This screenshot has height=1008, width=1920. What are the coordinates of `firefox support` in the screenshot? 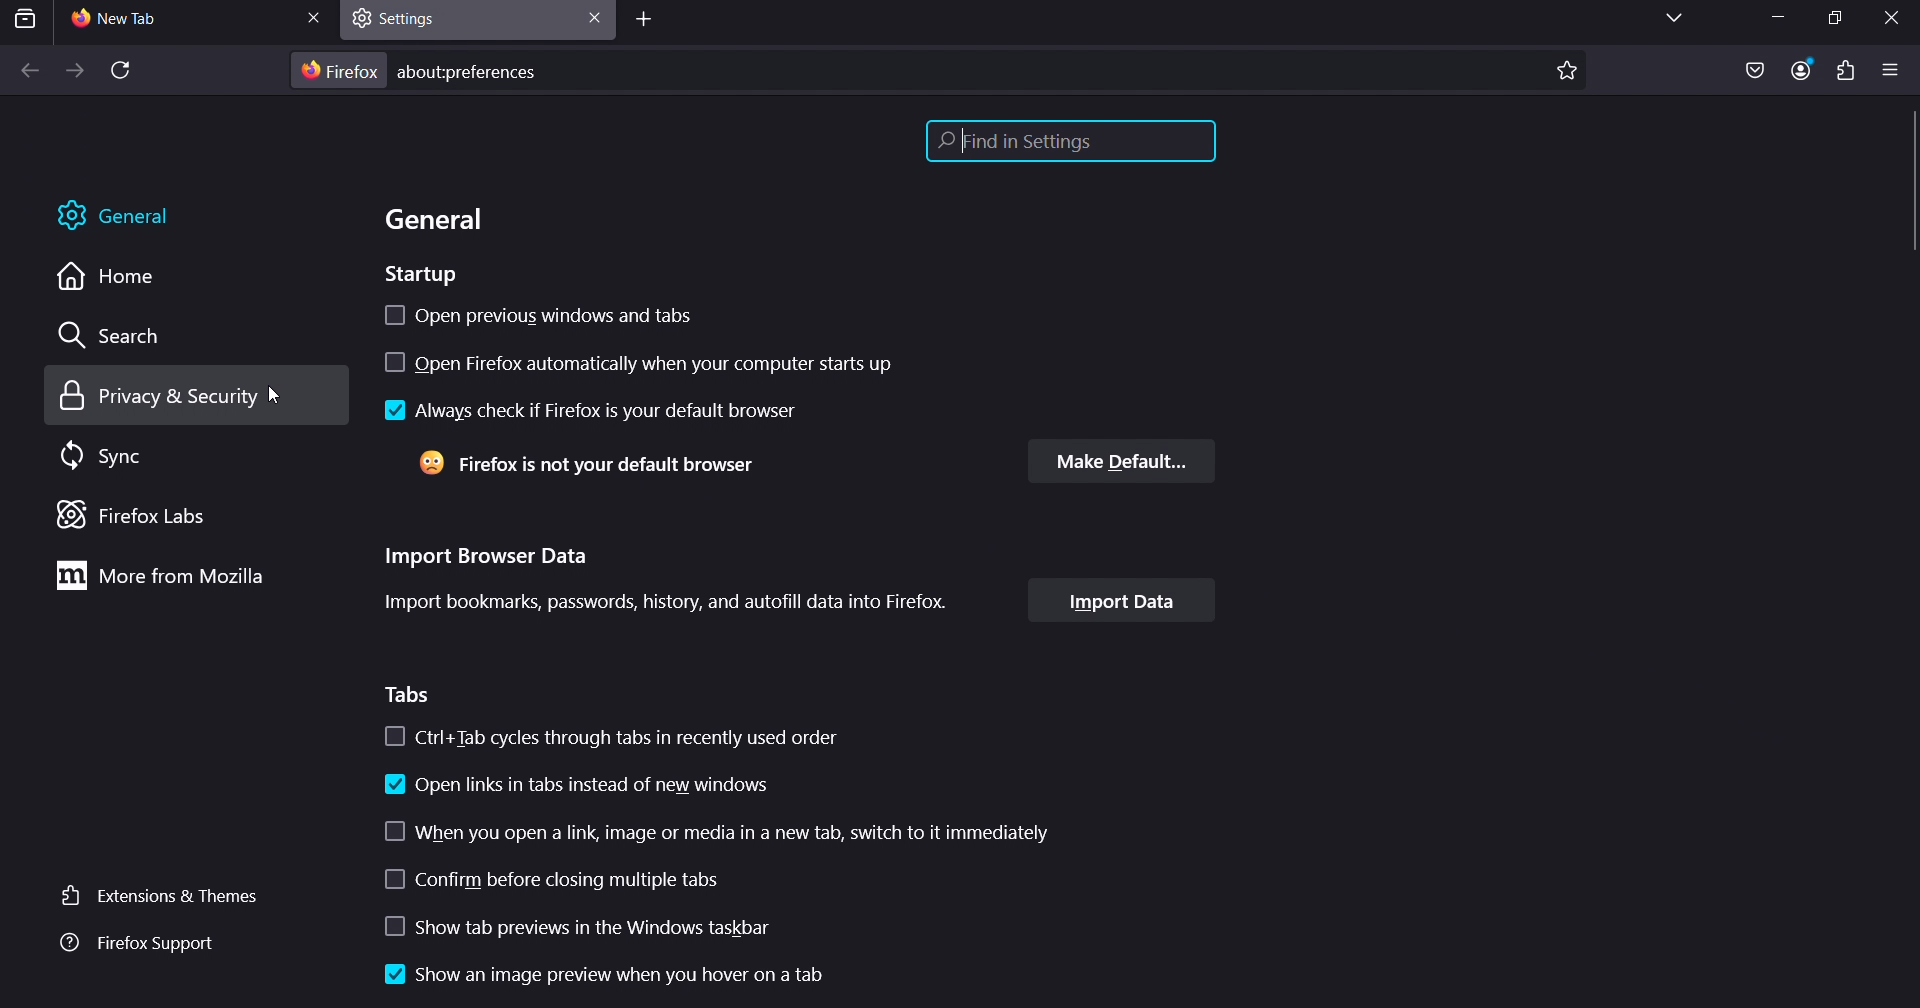 It's located at (134, 944).